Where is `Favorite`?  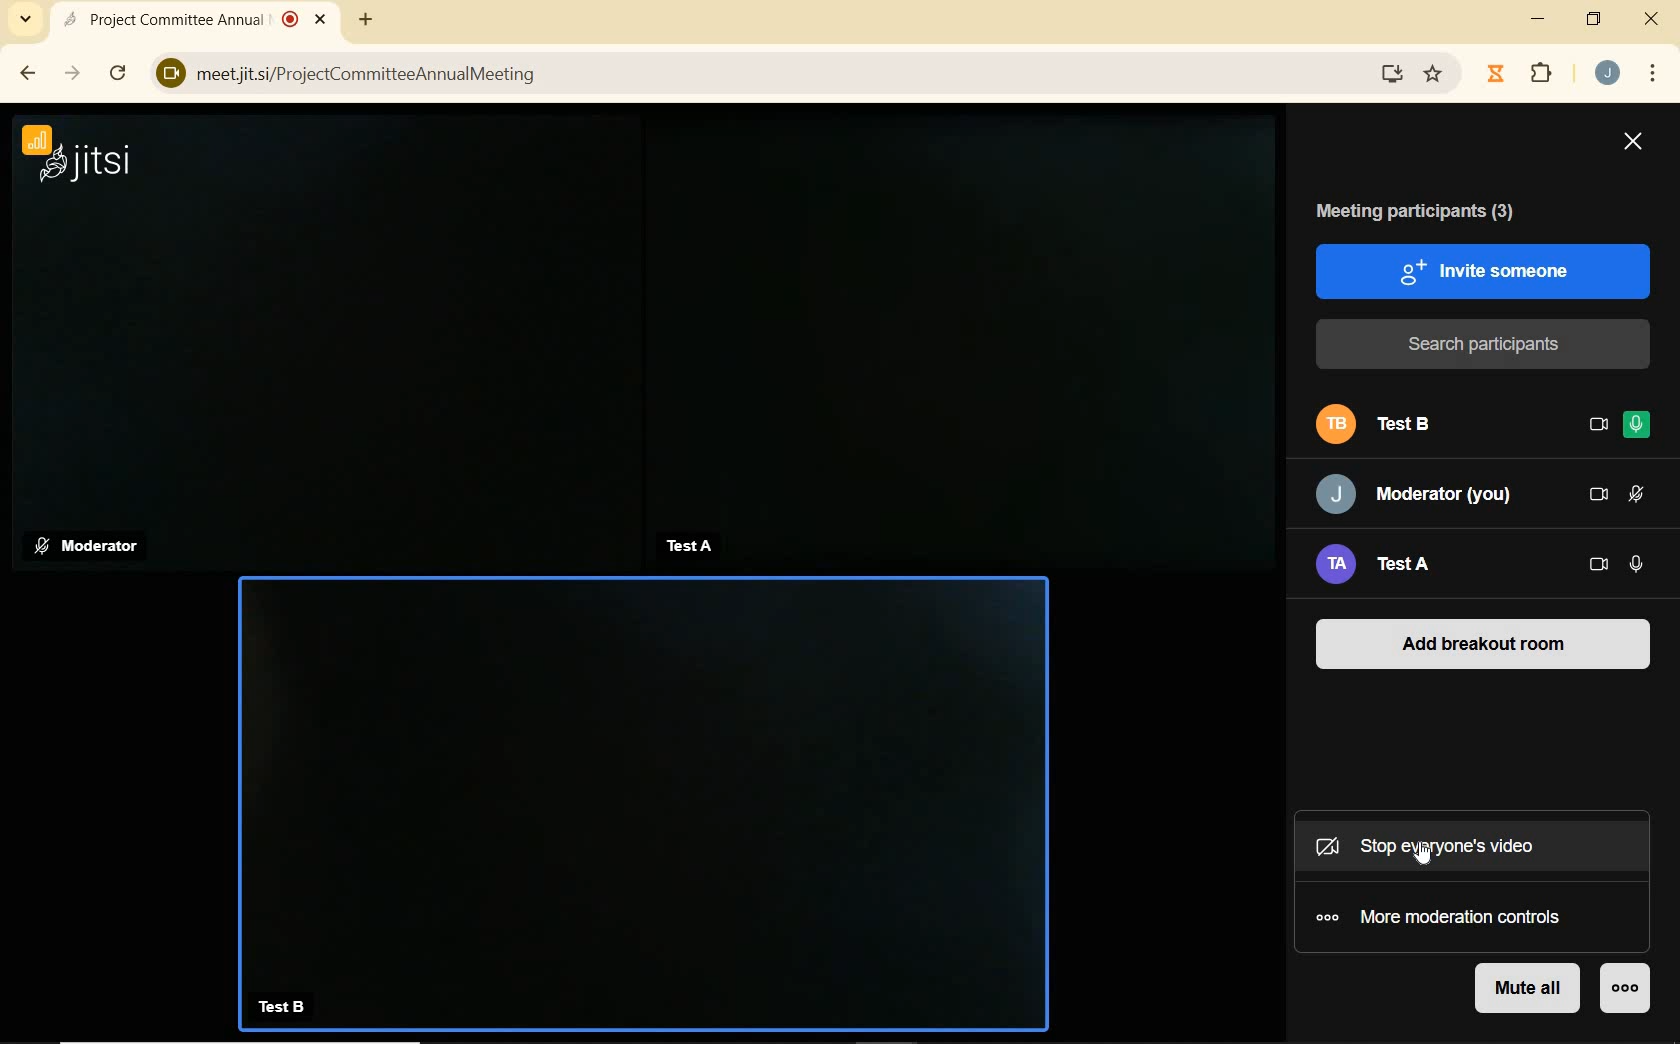 Favorite is located at coordinates (1435, 71).